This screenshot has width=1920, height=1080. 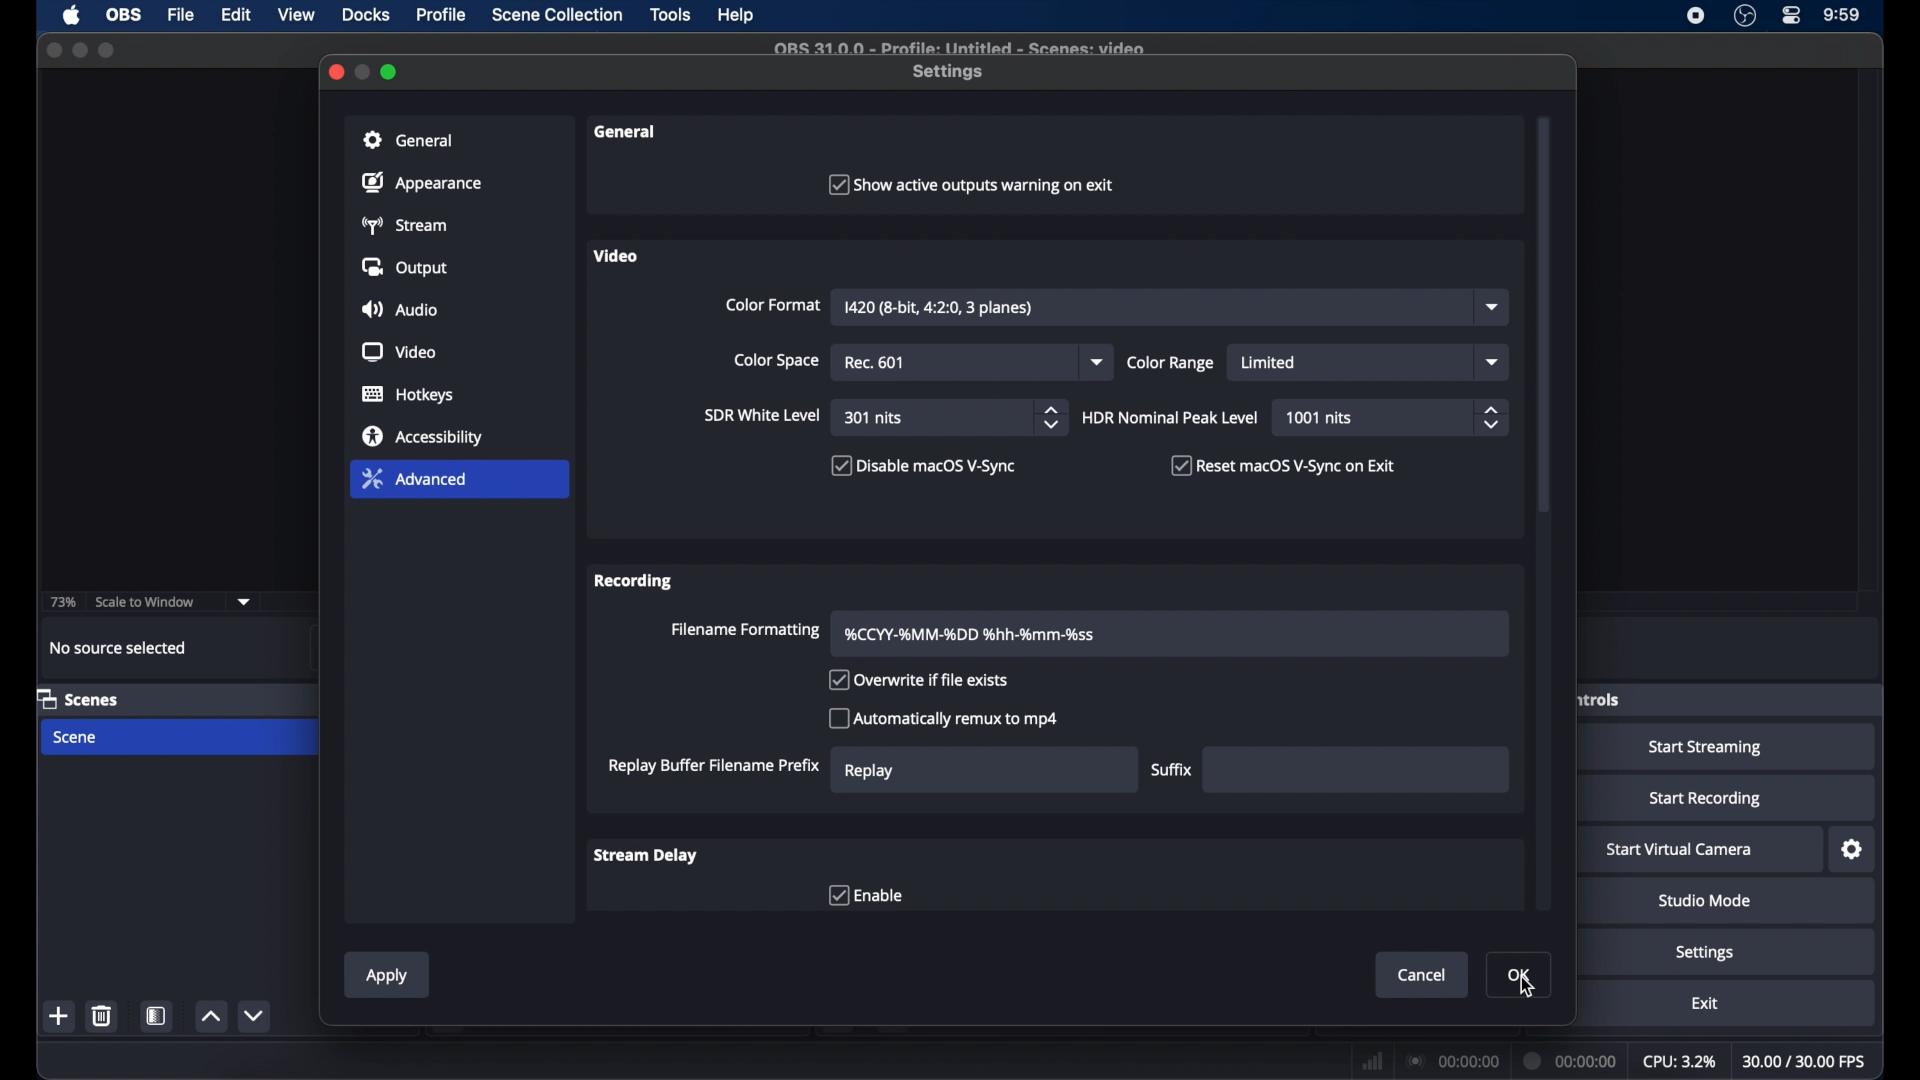 I want to click on filename , so click(x=970, y=635).